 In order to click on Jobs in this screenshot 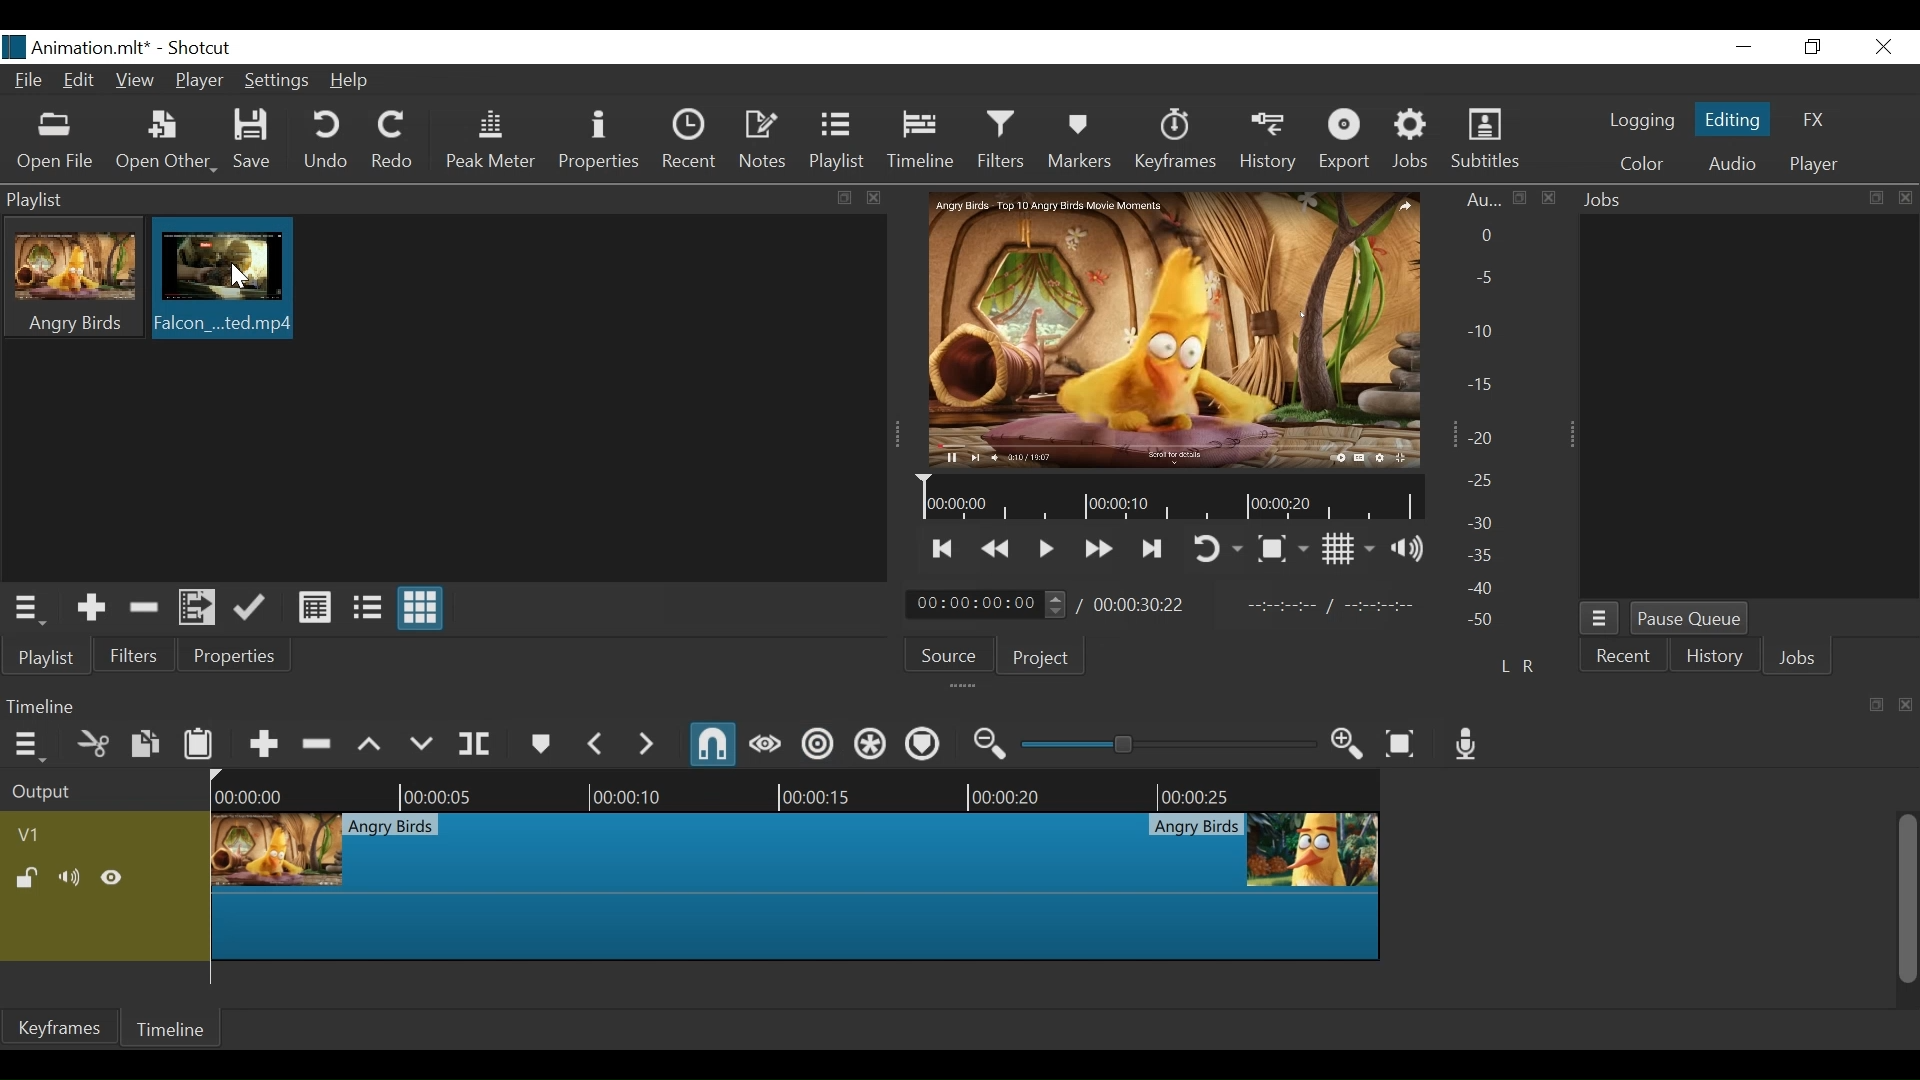, I will do `click(1411, 142)`.